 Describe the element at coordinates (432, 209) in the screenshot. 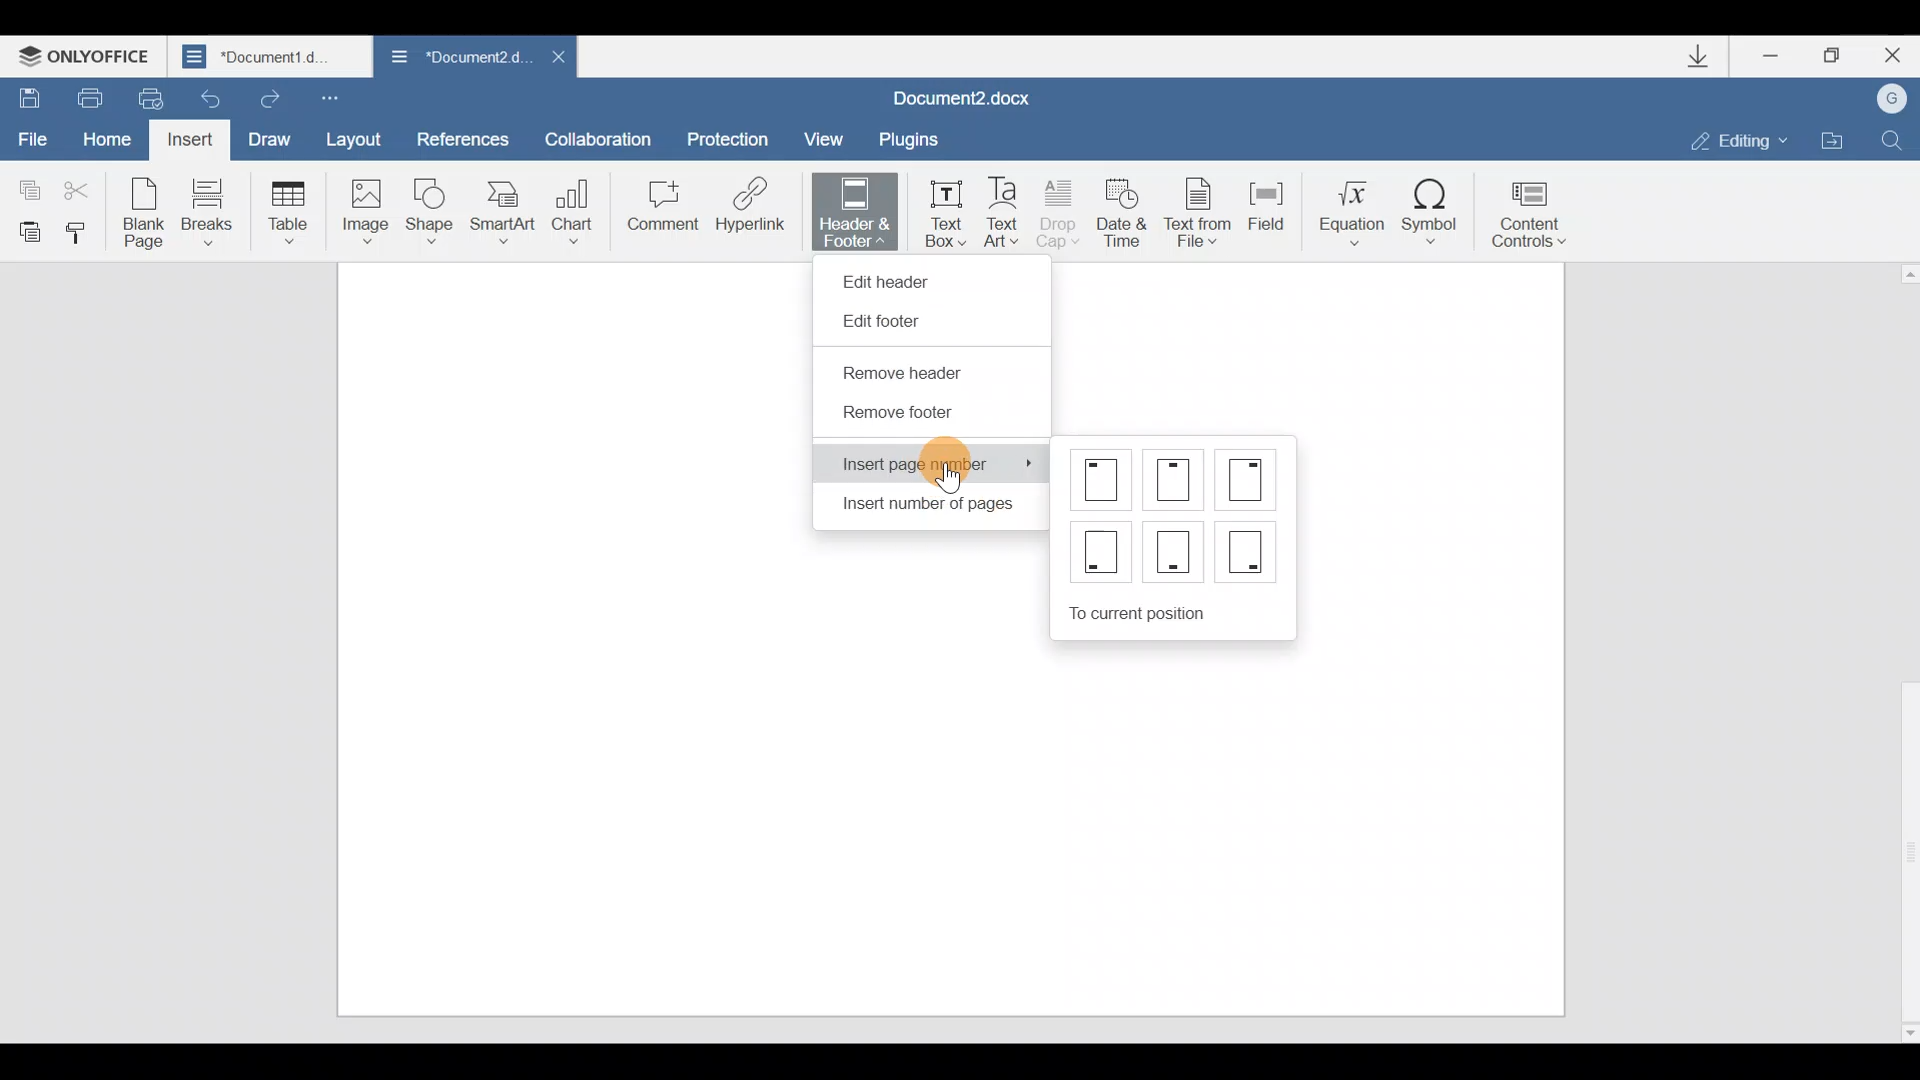

I see `Shape` at that location.